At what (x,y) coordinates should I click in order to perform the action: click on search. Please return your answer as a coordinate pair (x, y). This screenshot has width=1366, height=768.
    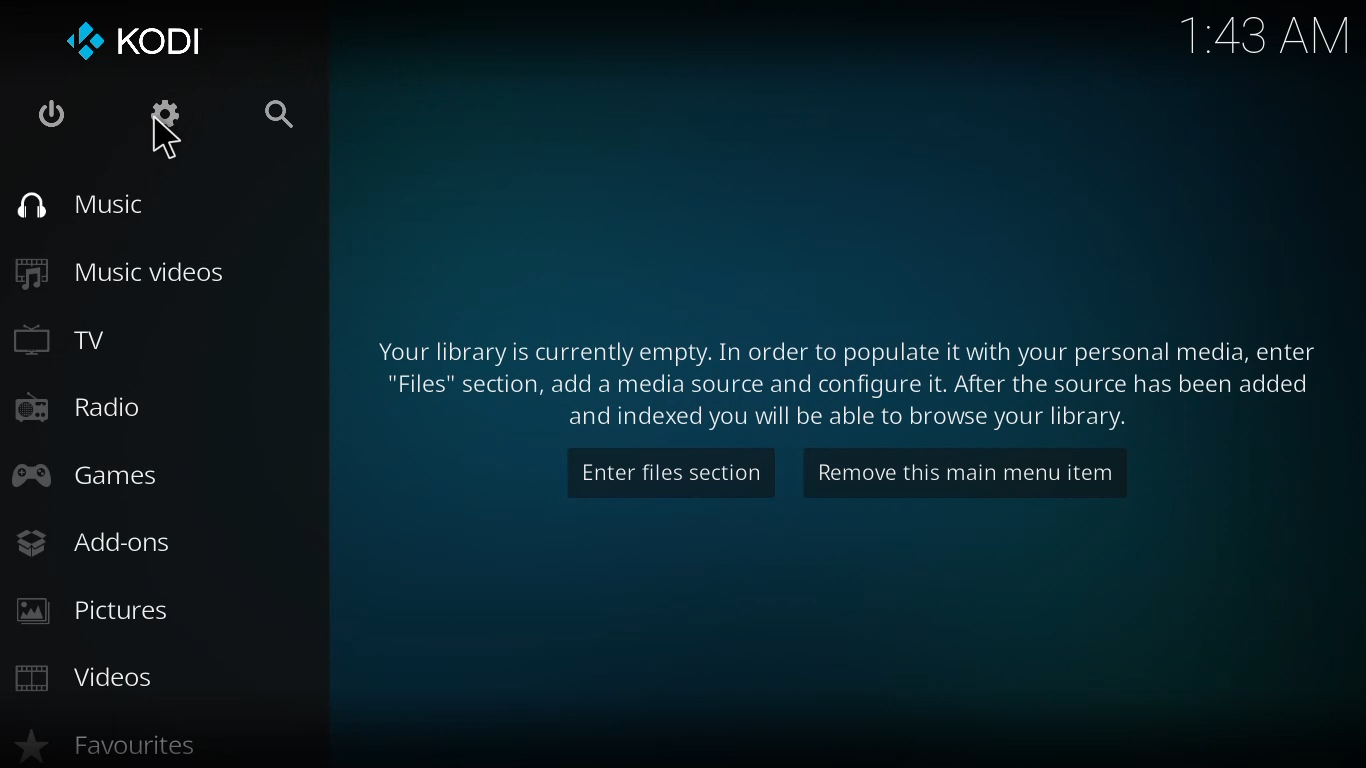
    Looking at the image, I should click on (268, 114).